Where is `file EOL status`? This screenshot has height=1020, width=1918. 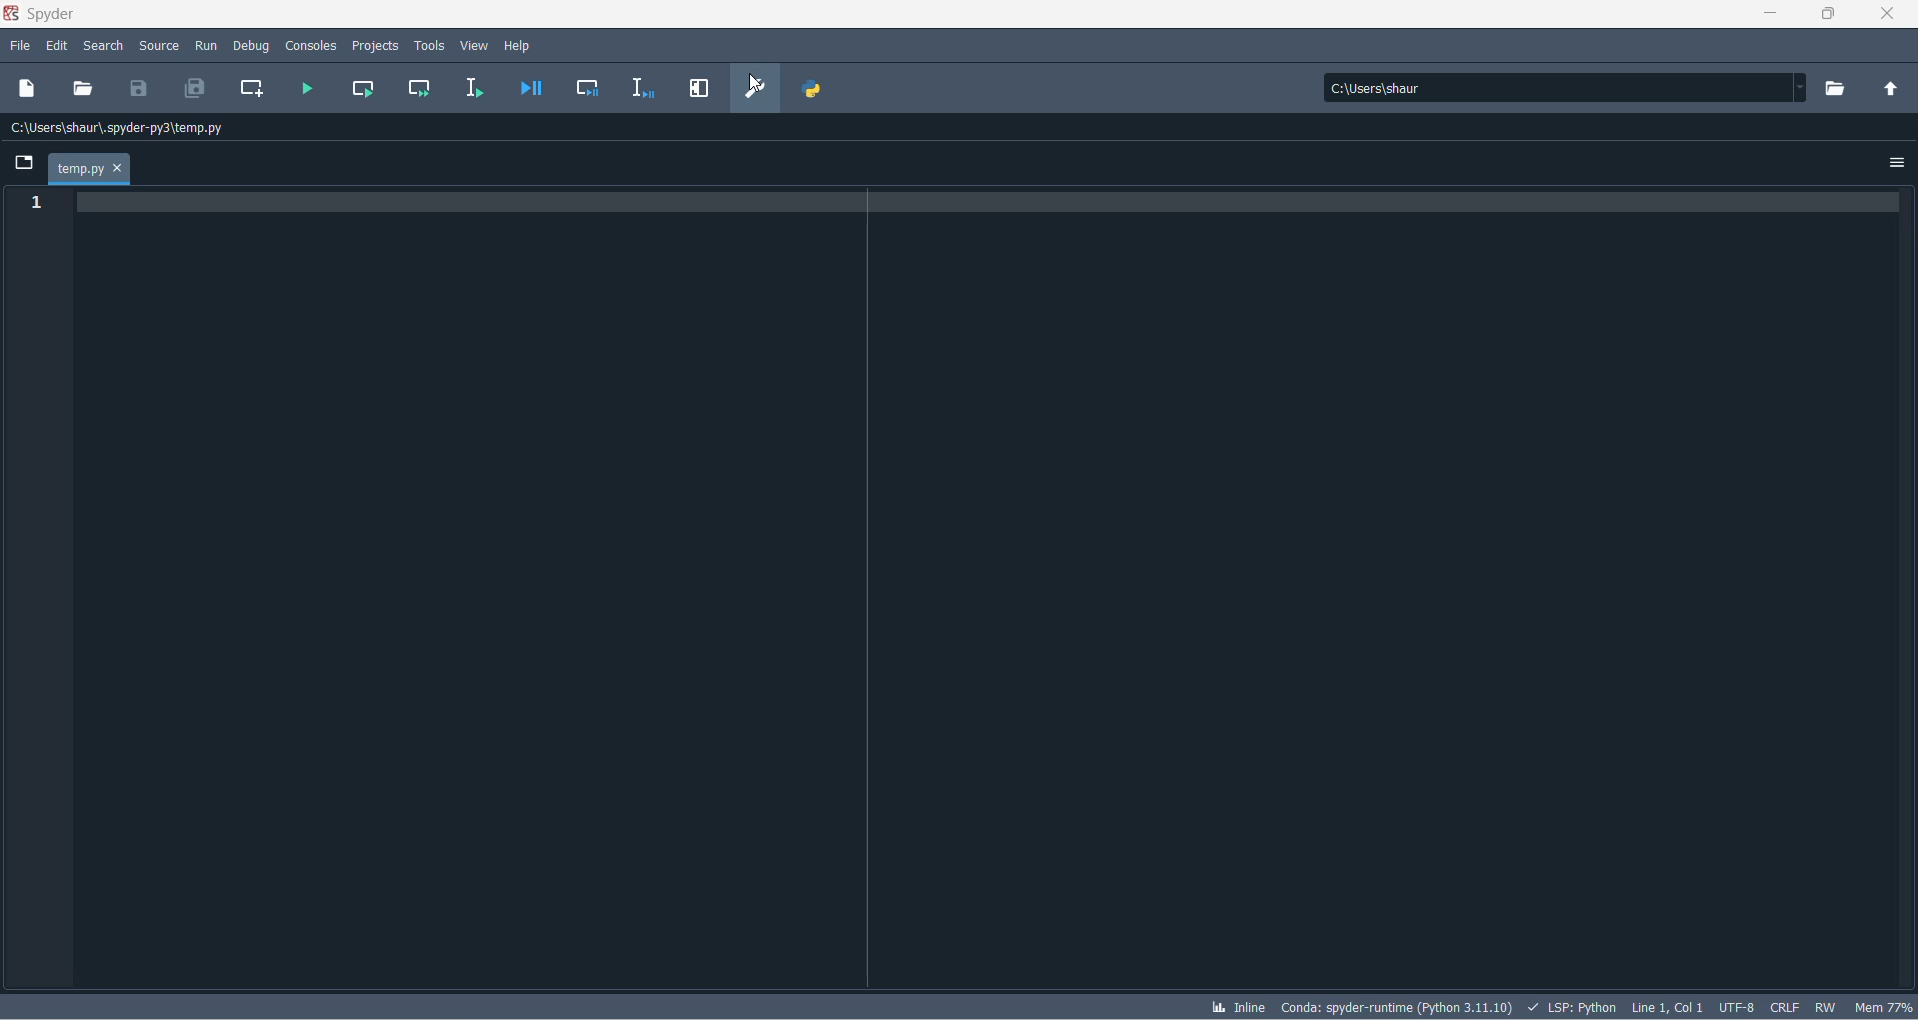
file EOL status is located at coordinates (1786, 1007).